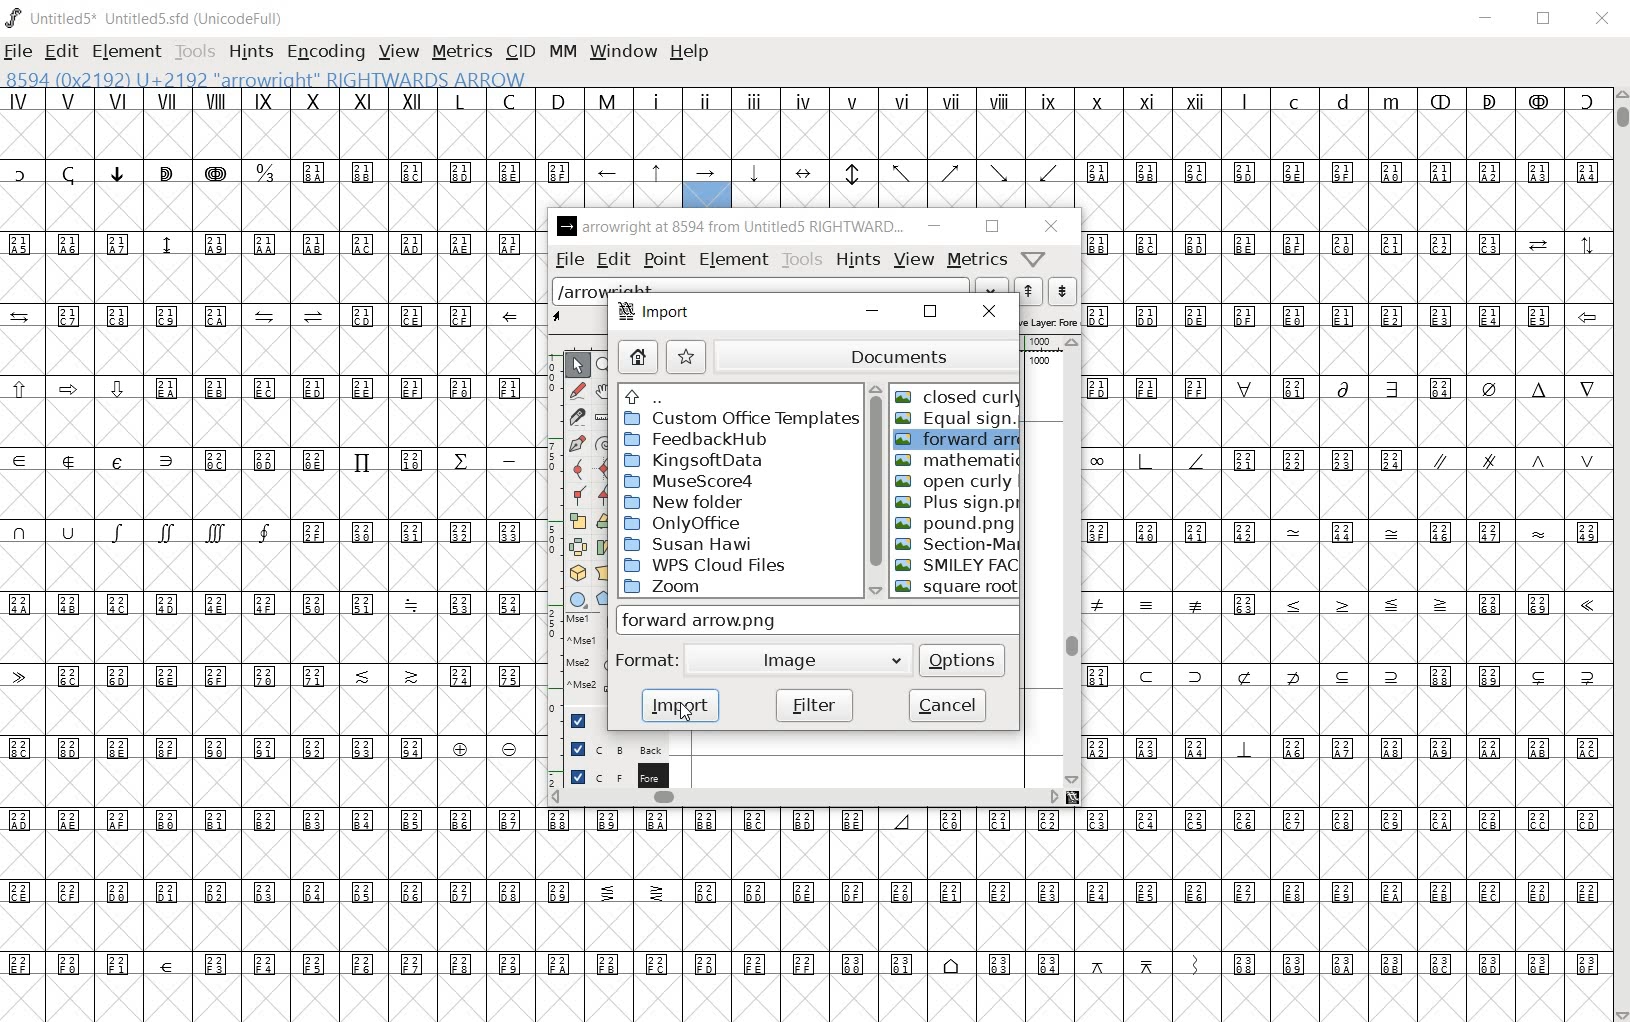  What do you see at coordinates (707, 564) in the screenshot?
I see `WPS Cloud Files` at bounding box center [707, 564].